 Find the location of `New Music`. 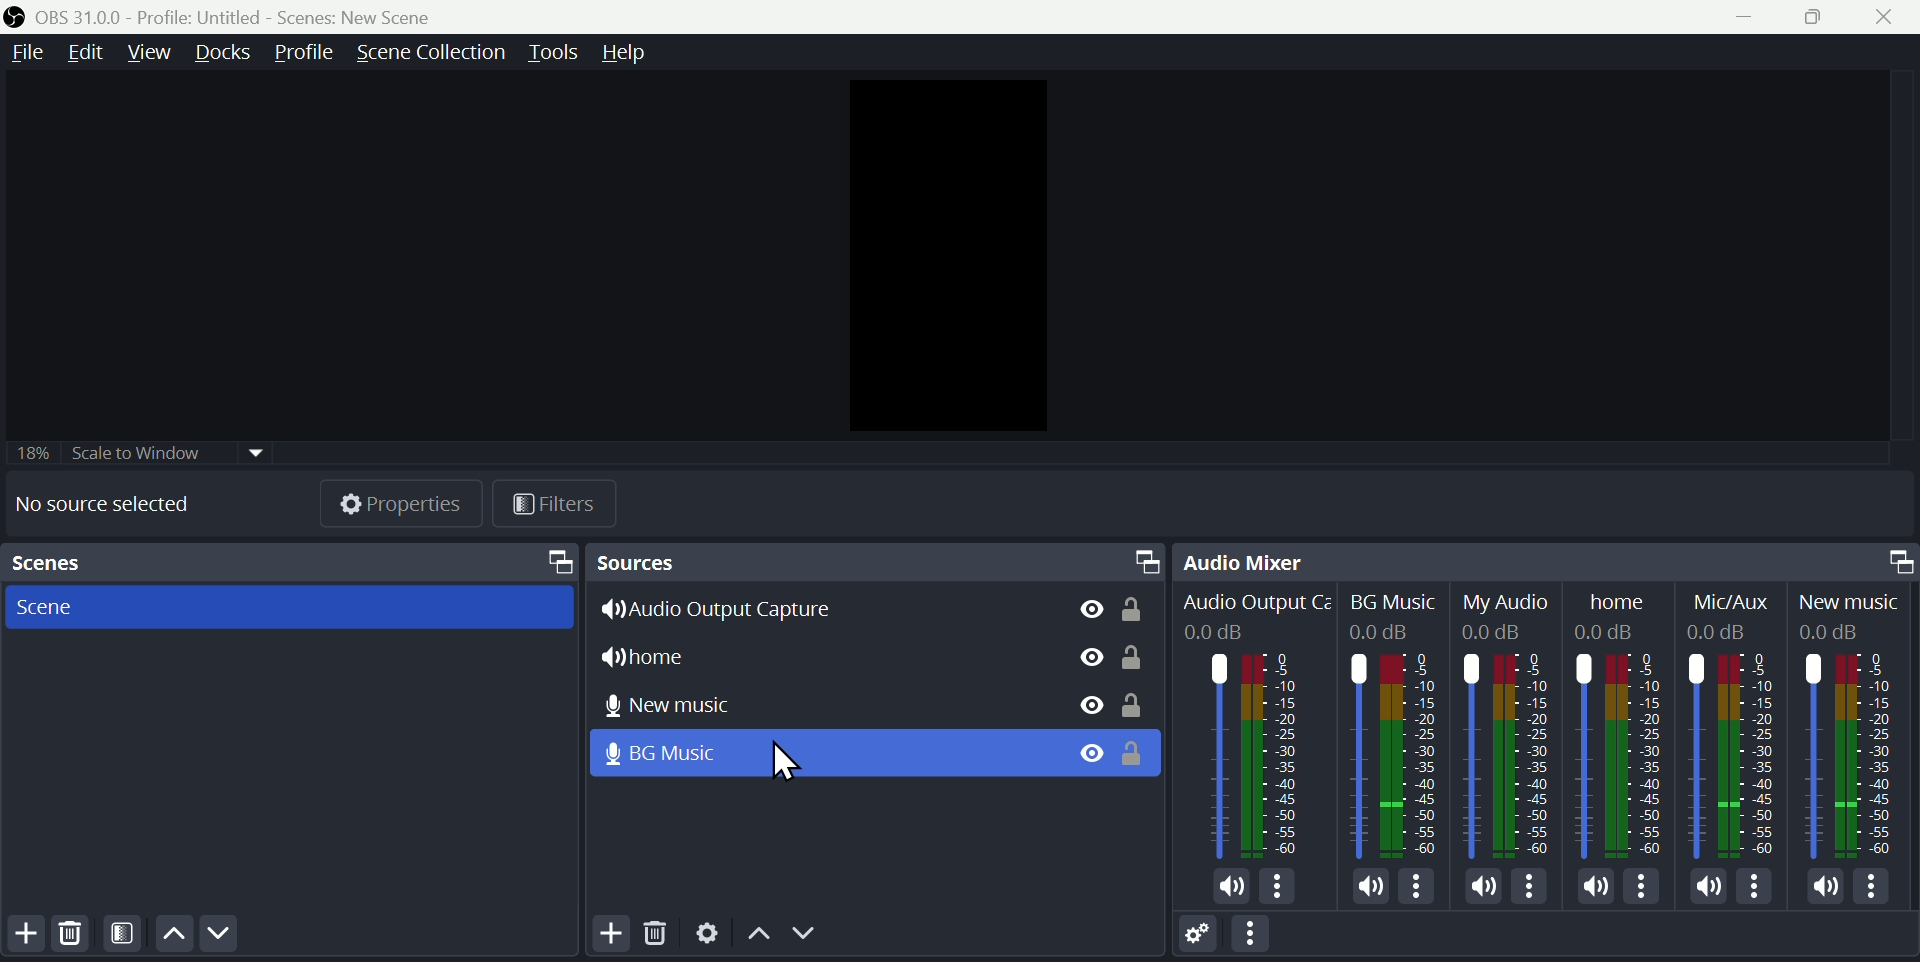

New Music is located at coordinates (1855, 726).